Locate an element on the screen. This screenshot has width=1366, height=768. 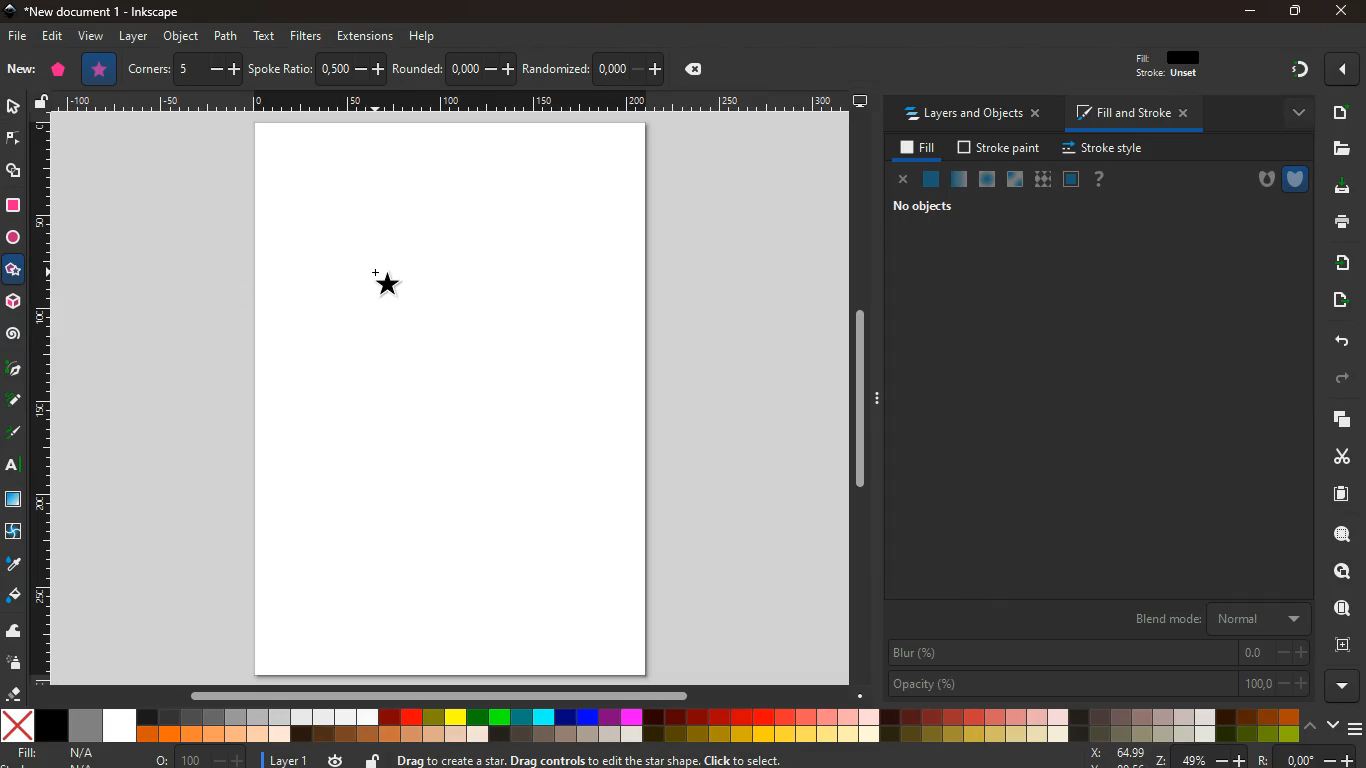
layers and objects is located at coordinates (972, 114).